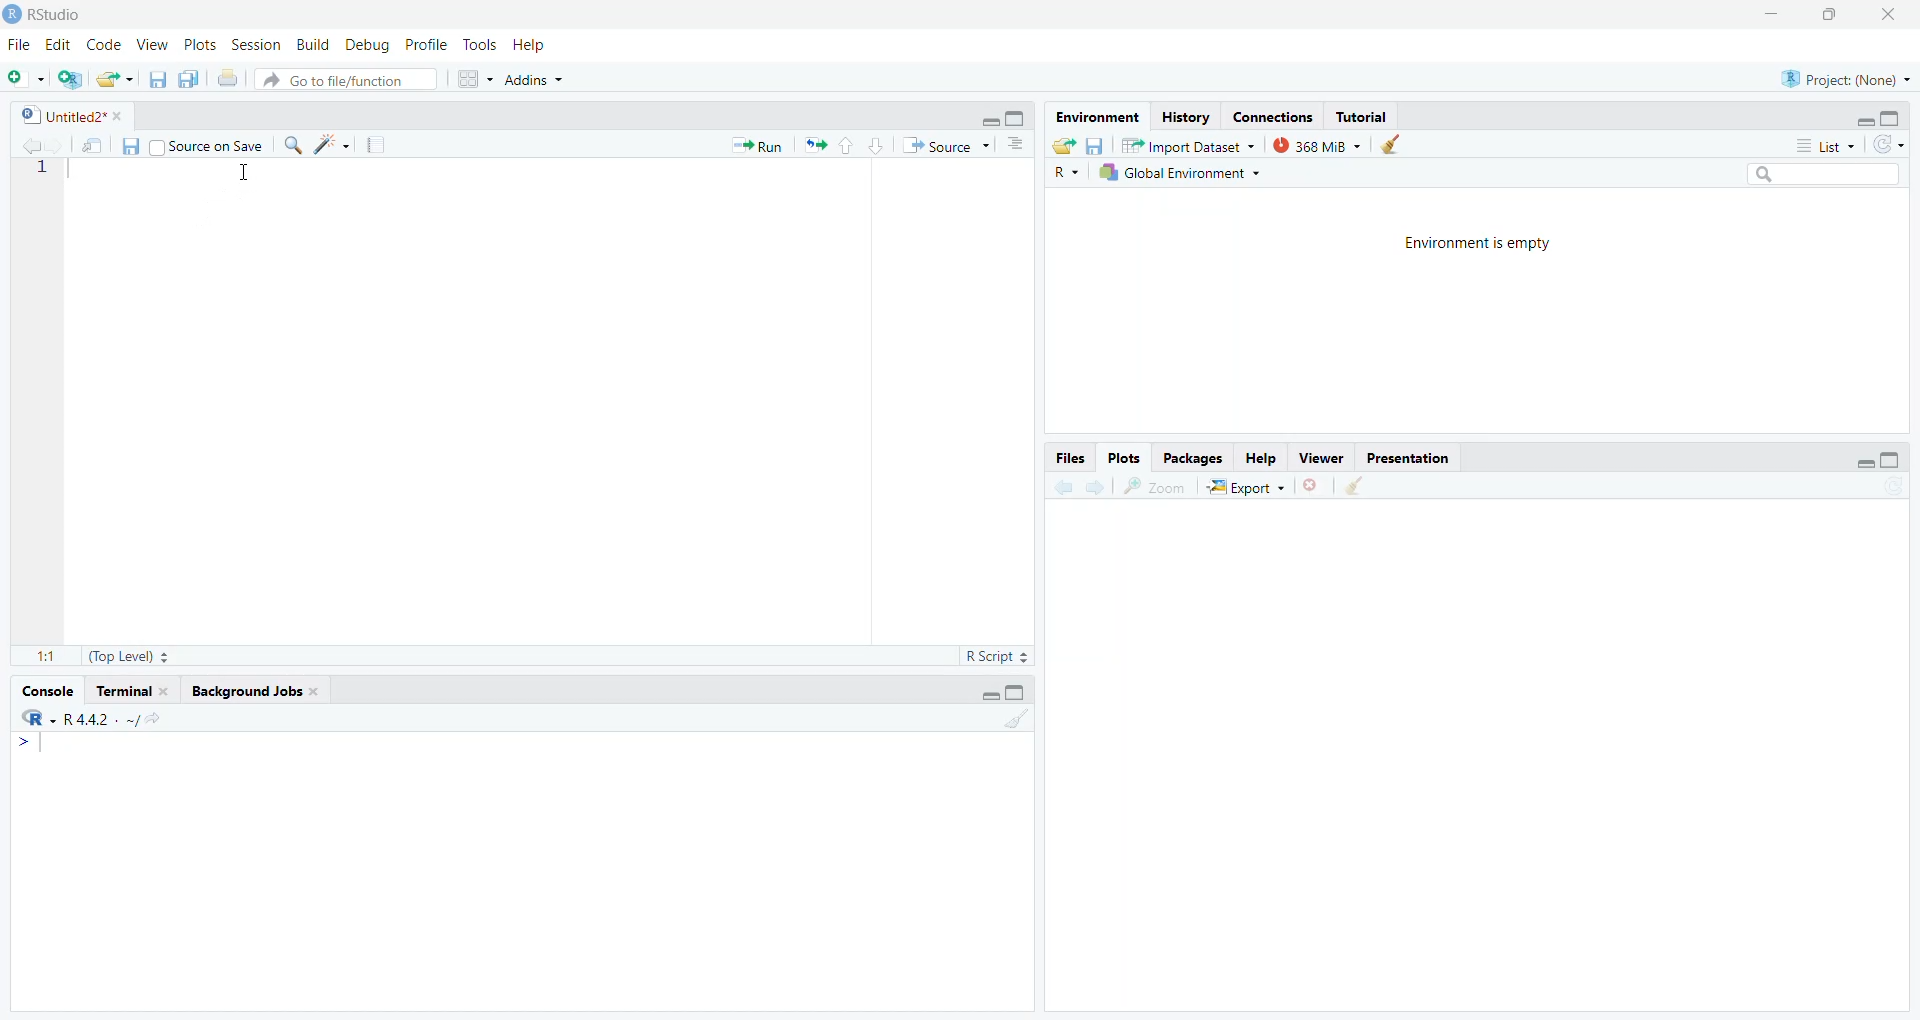 The image size is (1920, 1020). What do you see at coordinates (1895, 16) in the screenshot?
I see `close` at bounding box center [1895, 16].